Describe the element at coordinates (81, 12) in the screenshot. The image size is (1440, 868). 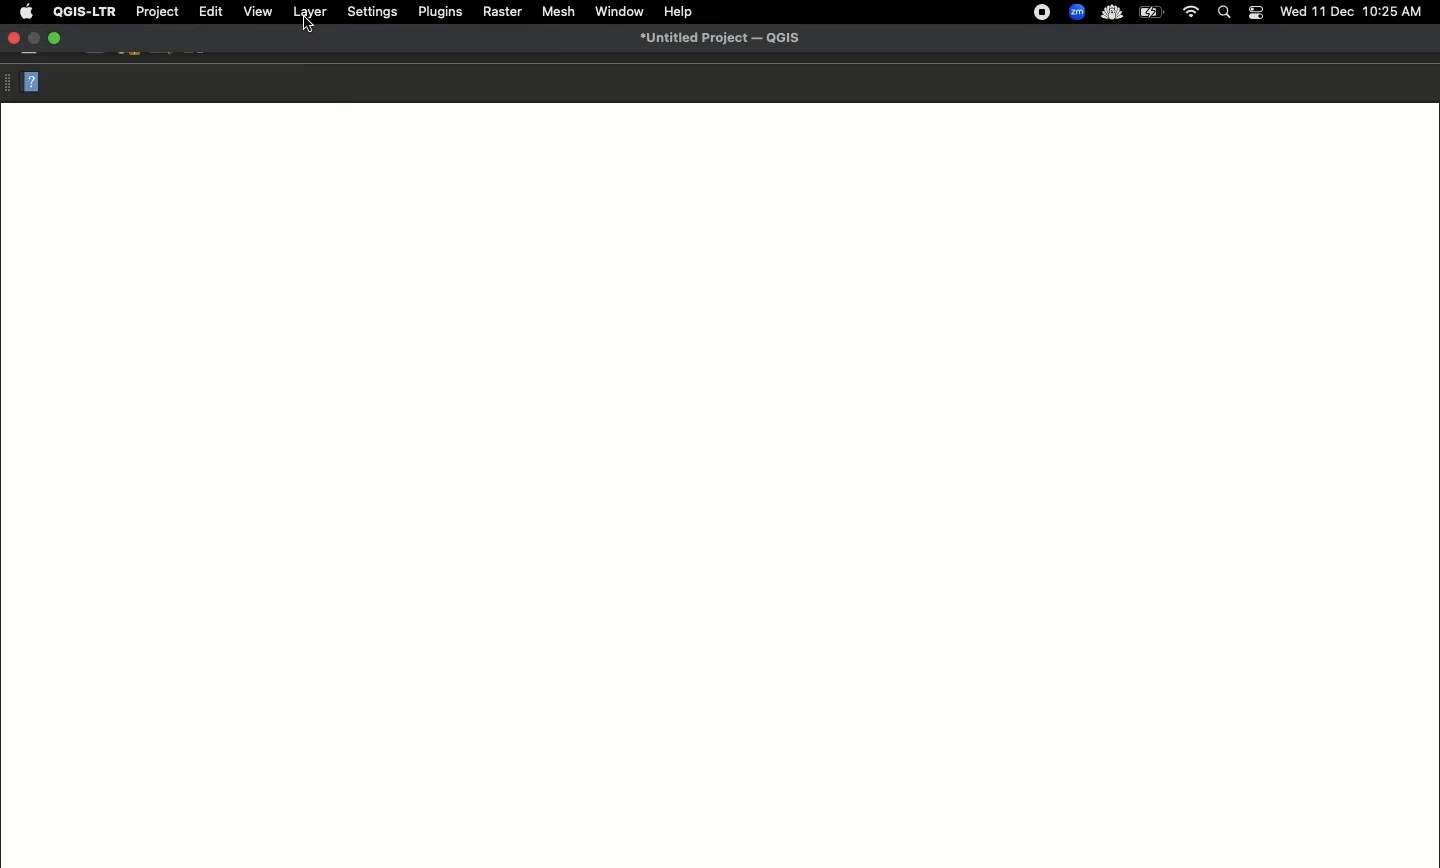
I see `QGIS-LTR` at that location.